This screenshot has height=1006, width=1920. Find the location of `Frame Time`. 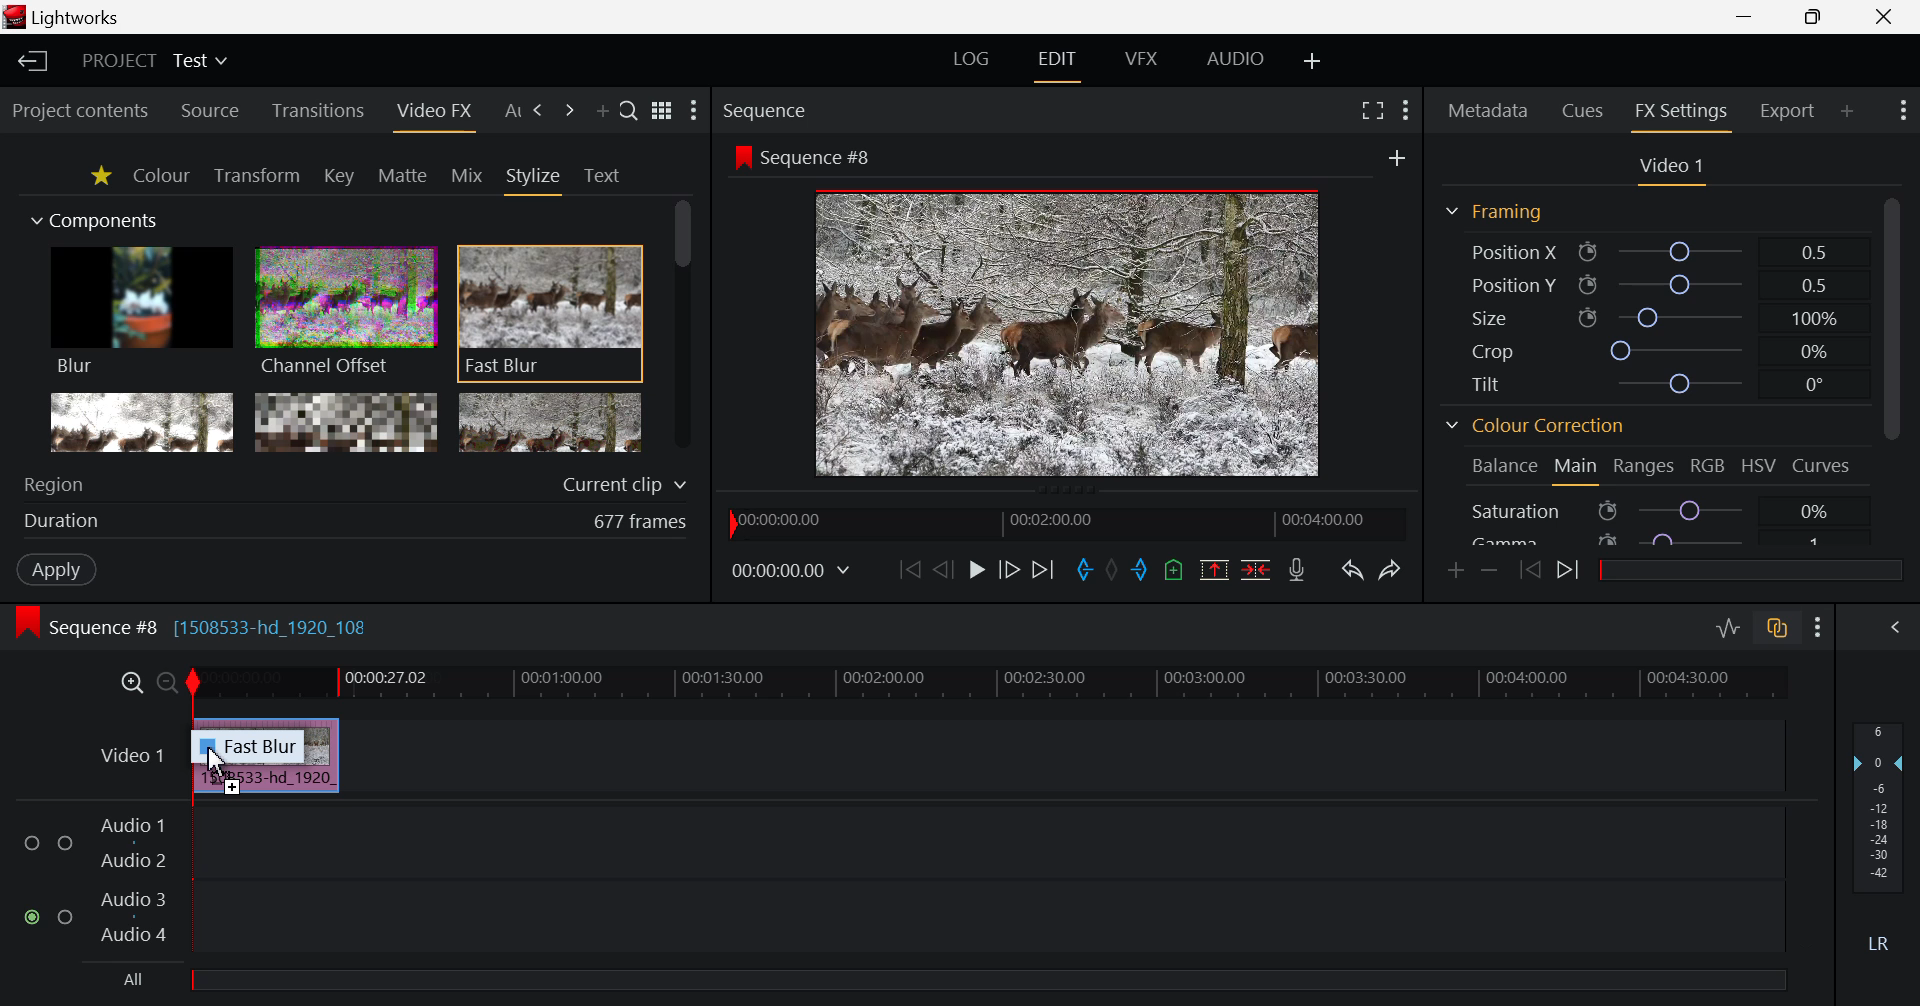

Frame Time is located at coordinates (792, 569).